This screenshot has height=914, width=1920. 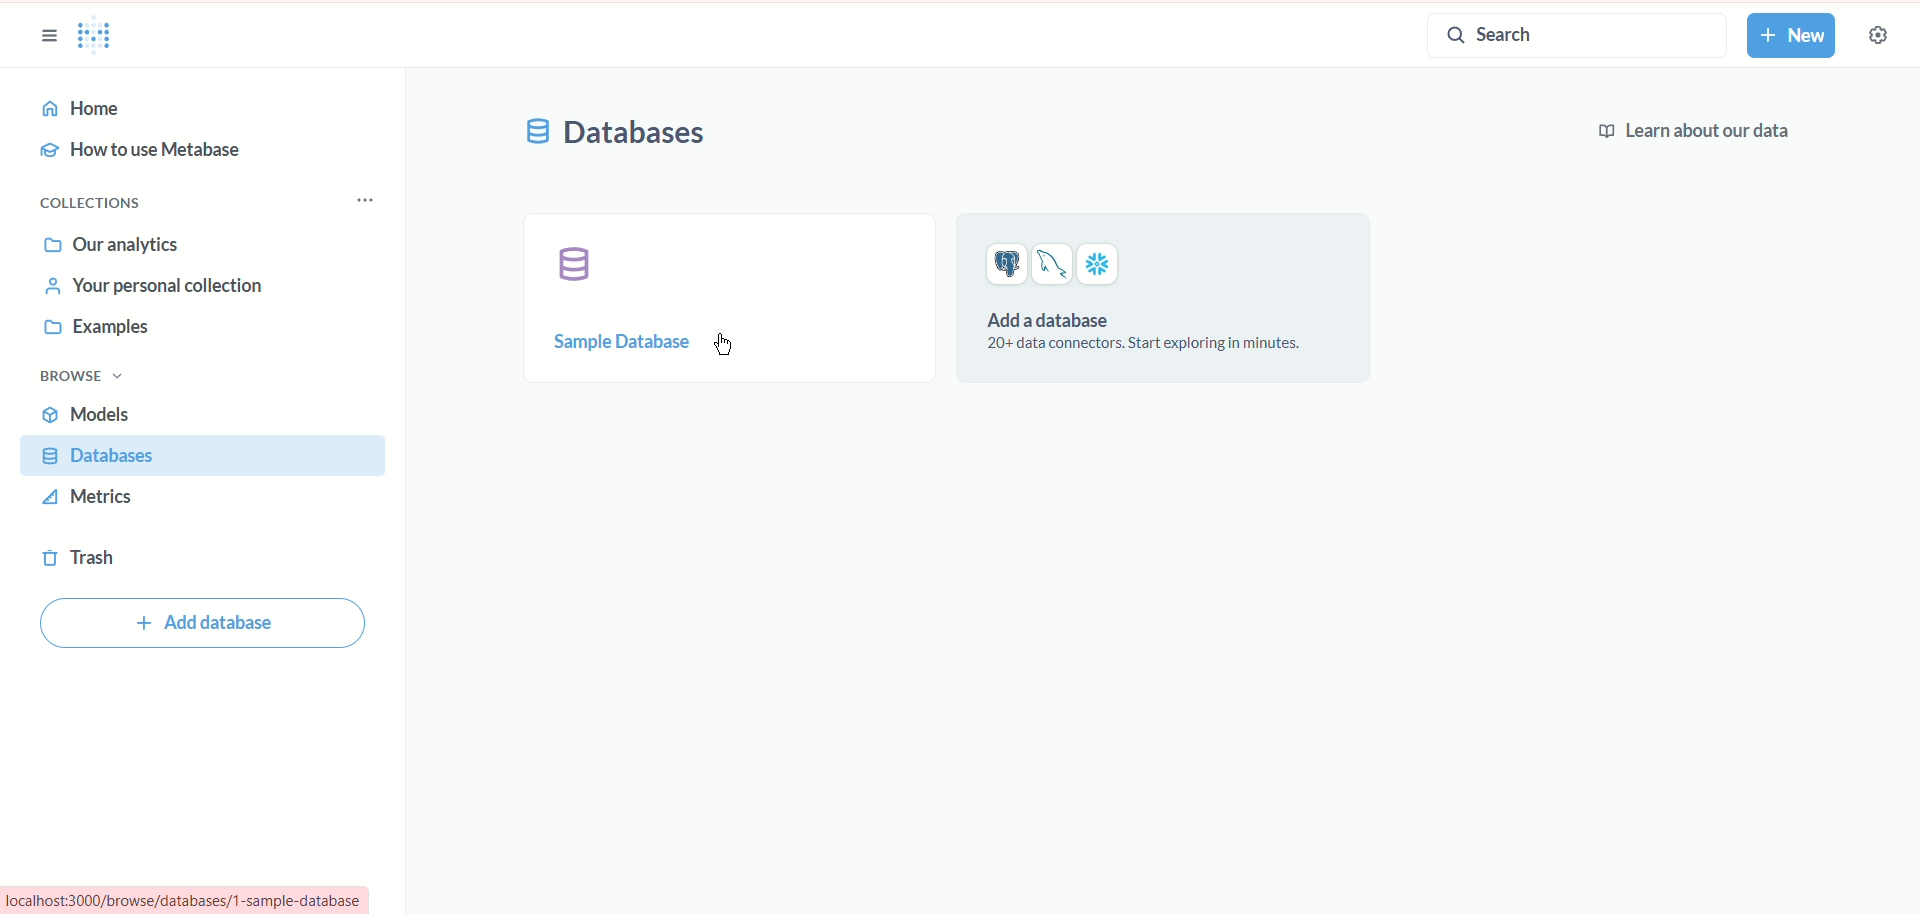 I want to click on sample database, so click(x=731, y=296).